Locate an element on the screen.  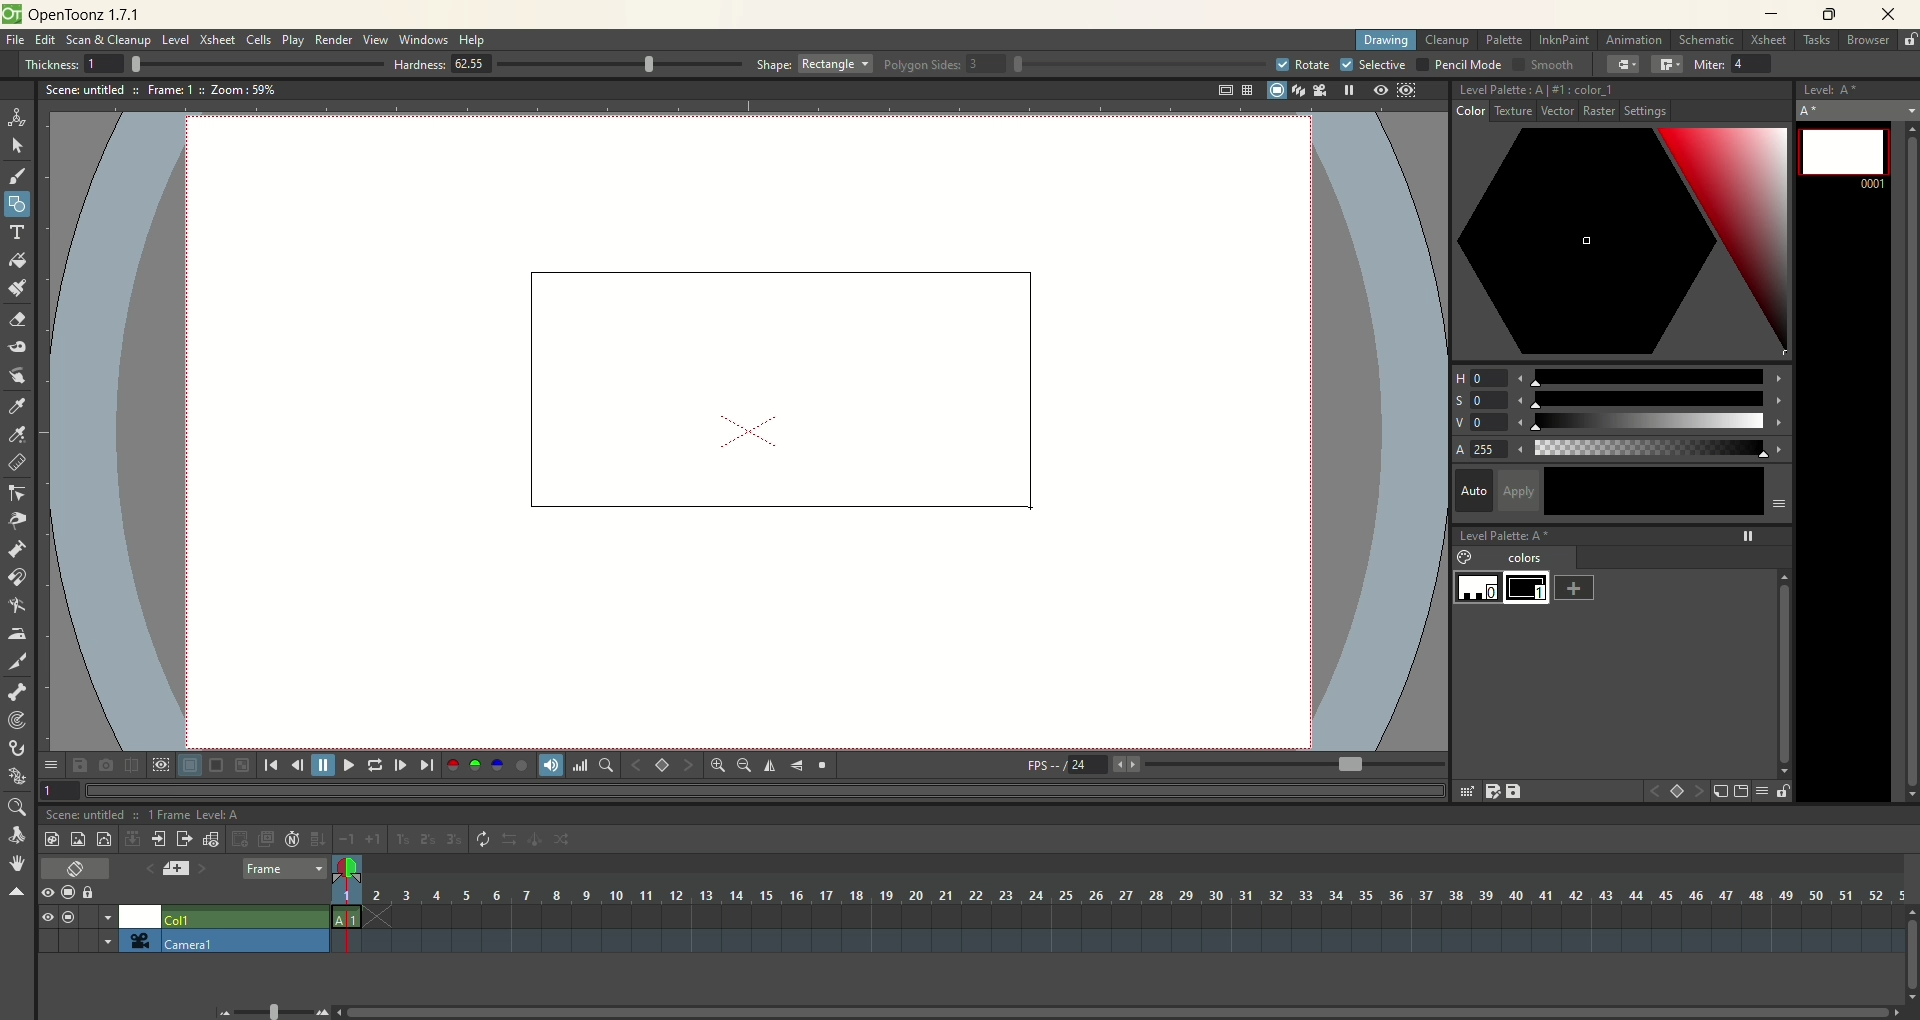
color picker is located at coordinates (1622, 244).